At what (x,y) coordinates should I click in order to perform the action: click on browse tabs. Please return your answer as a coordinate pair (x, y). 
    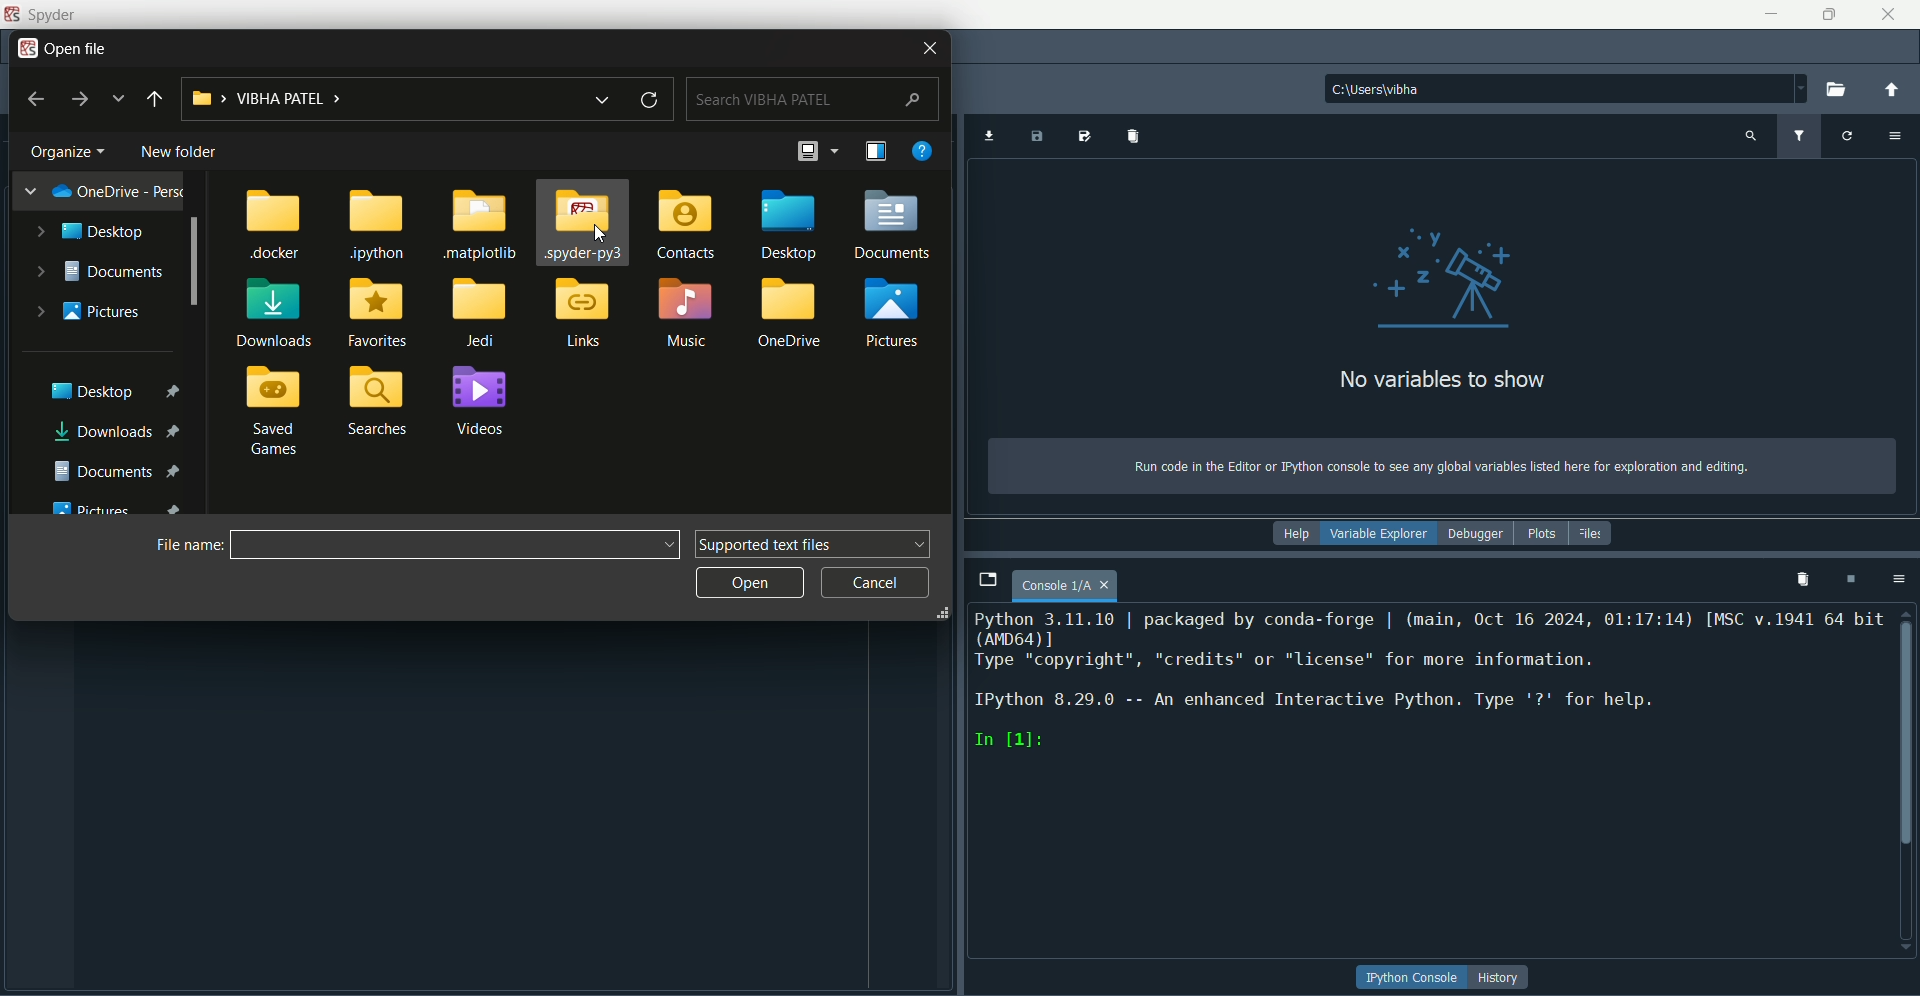
    Looking at the image, I should click on (988, 579).